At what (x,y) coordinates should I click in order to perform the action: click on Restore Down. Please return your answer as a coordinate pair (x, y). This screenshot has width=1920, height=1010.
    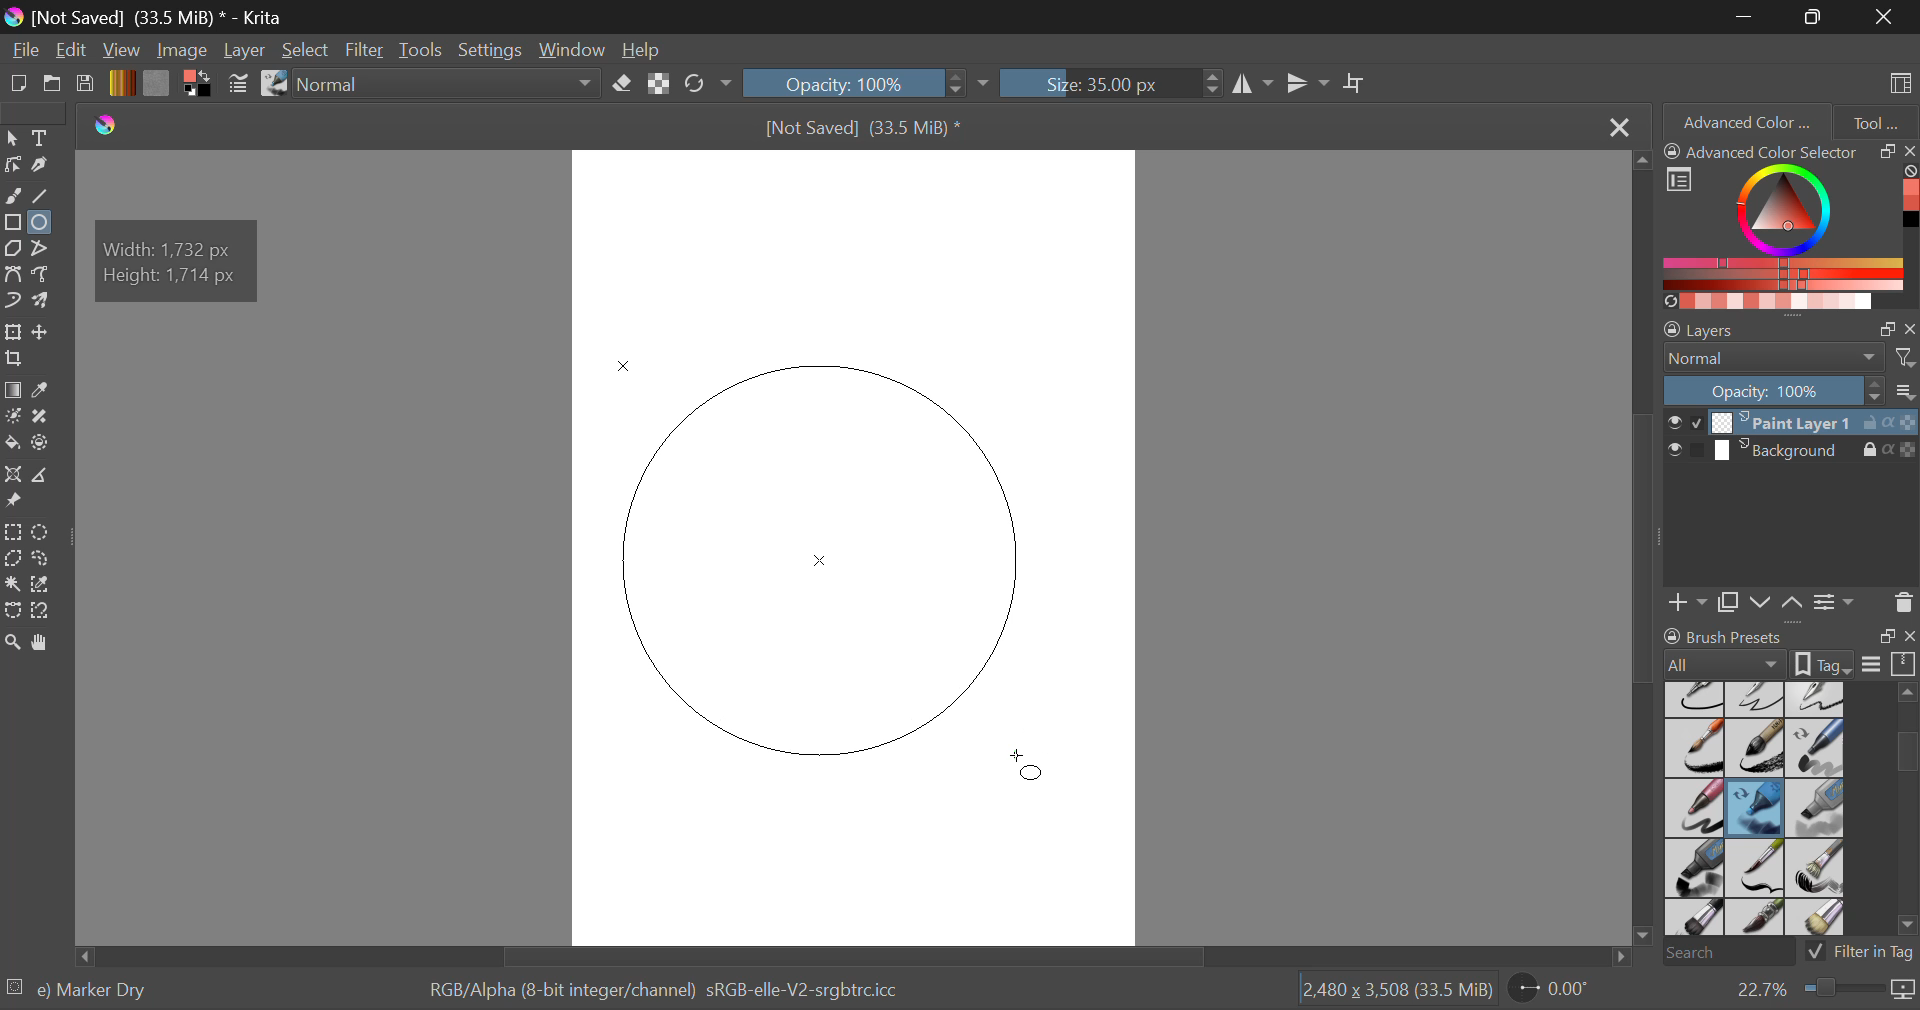
    Looking at the image, I should click on (1748, 16).